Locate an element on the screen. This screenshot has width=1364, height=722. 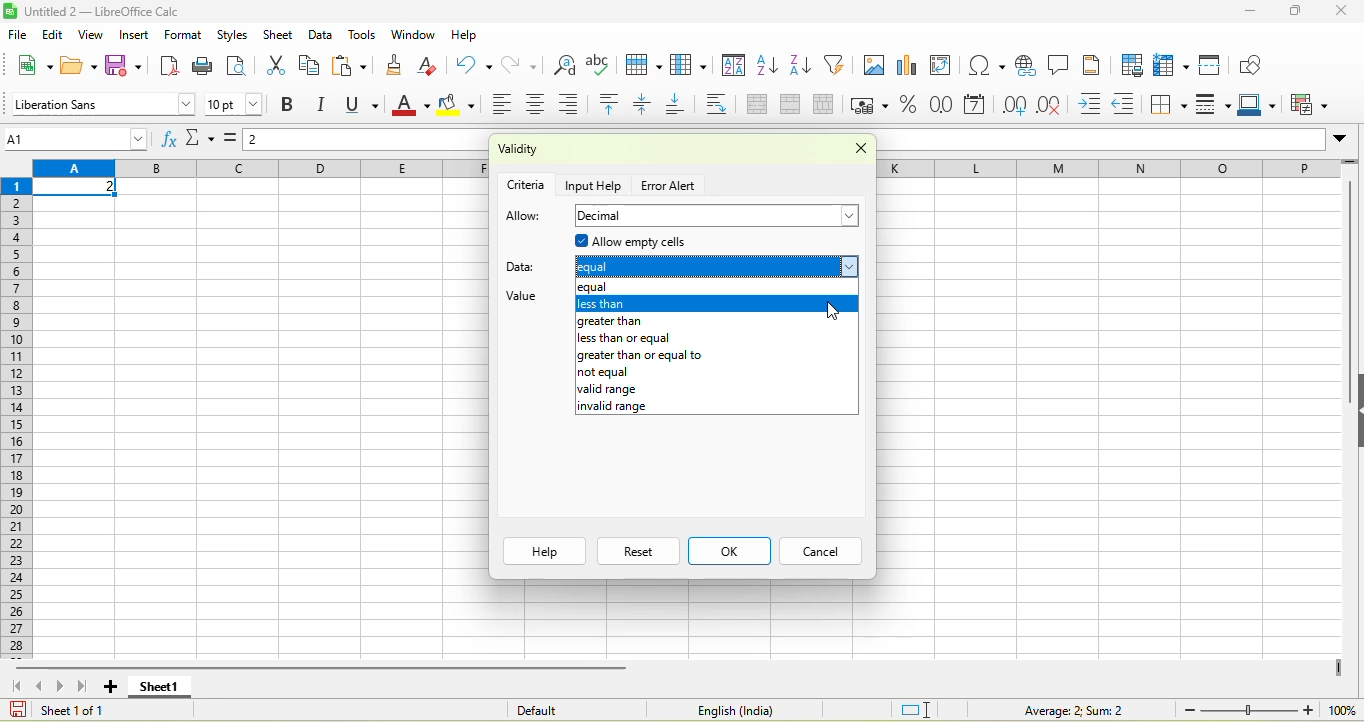
special character is located at coordinates (983, 65).